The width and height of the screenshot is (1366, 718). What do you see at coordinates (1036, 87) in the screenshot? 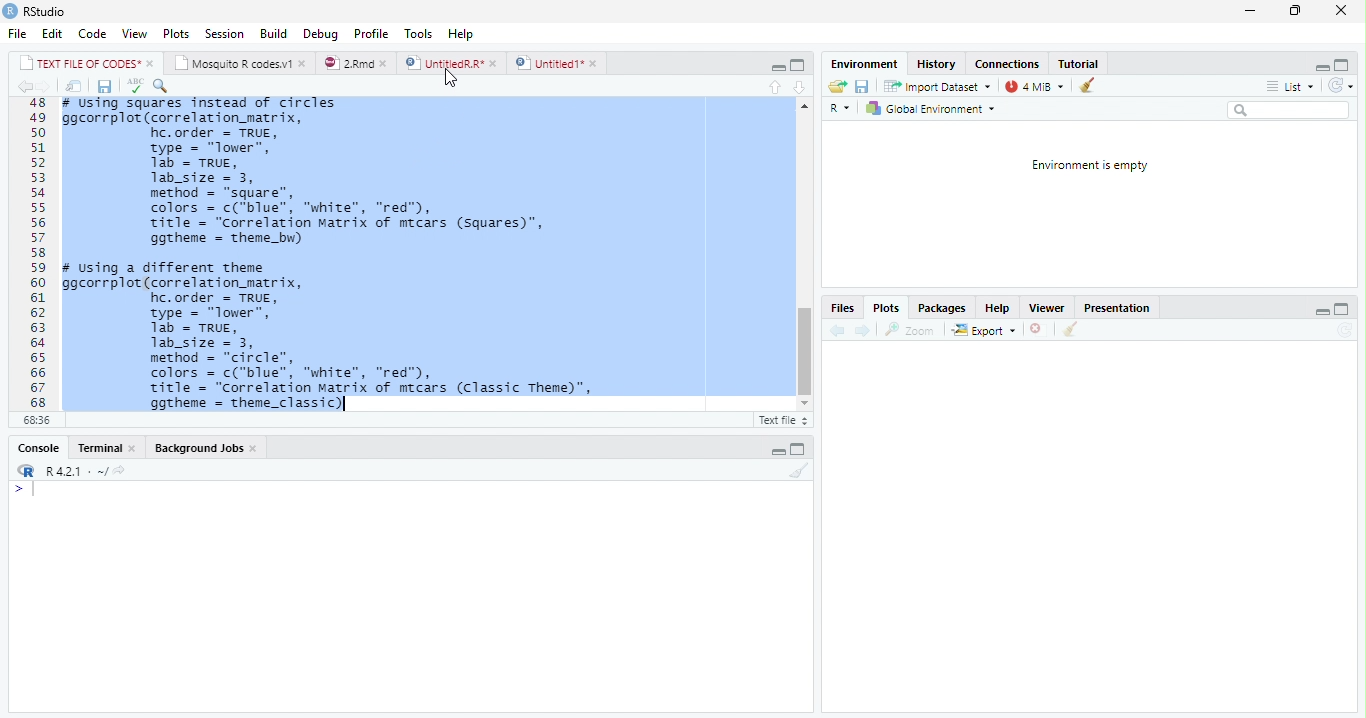
I see `9 mb` at bounding box center [1036, 87].